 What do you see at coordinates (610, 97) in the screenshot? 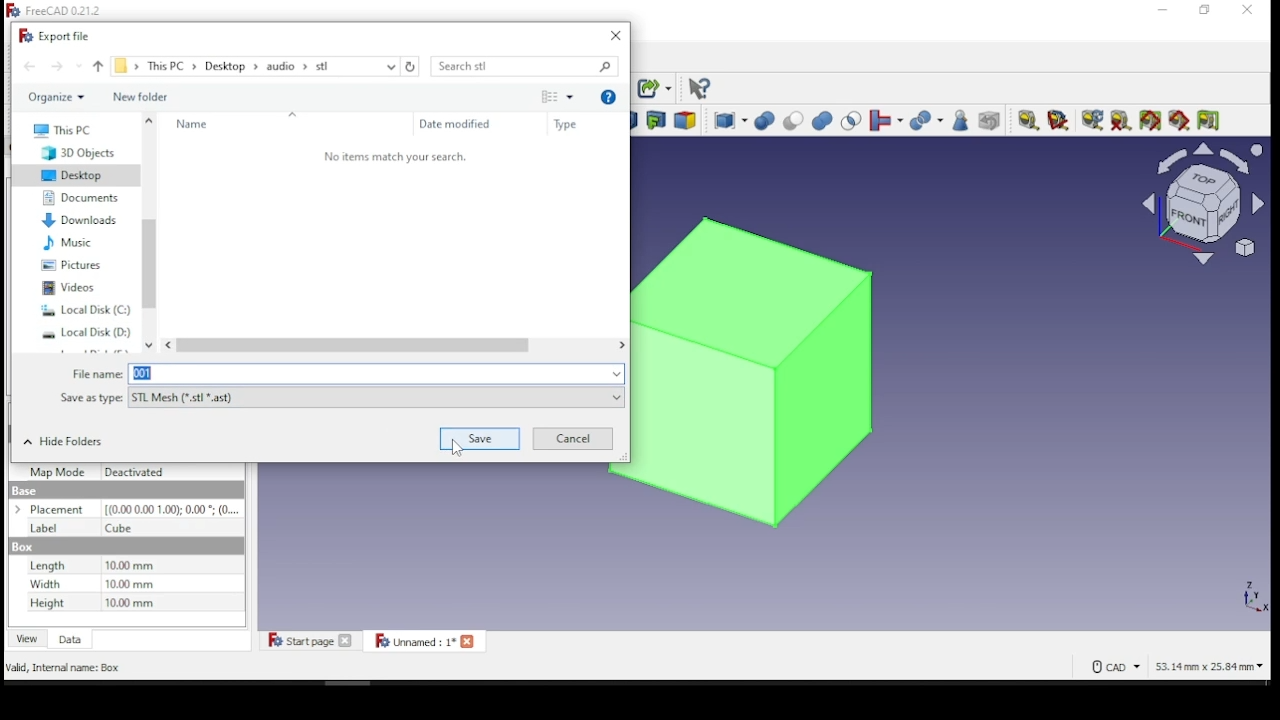
I see `get help` at bounding box center [610, 97].